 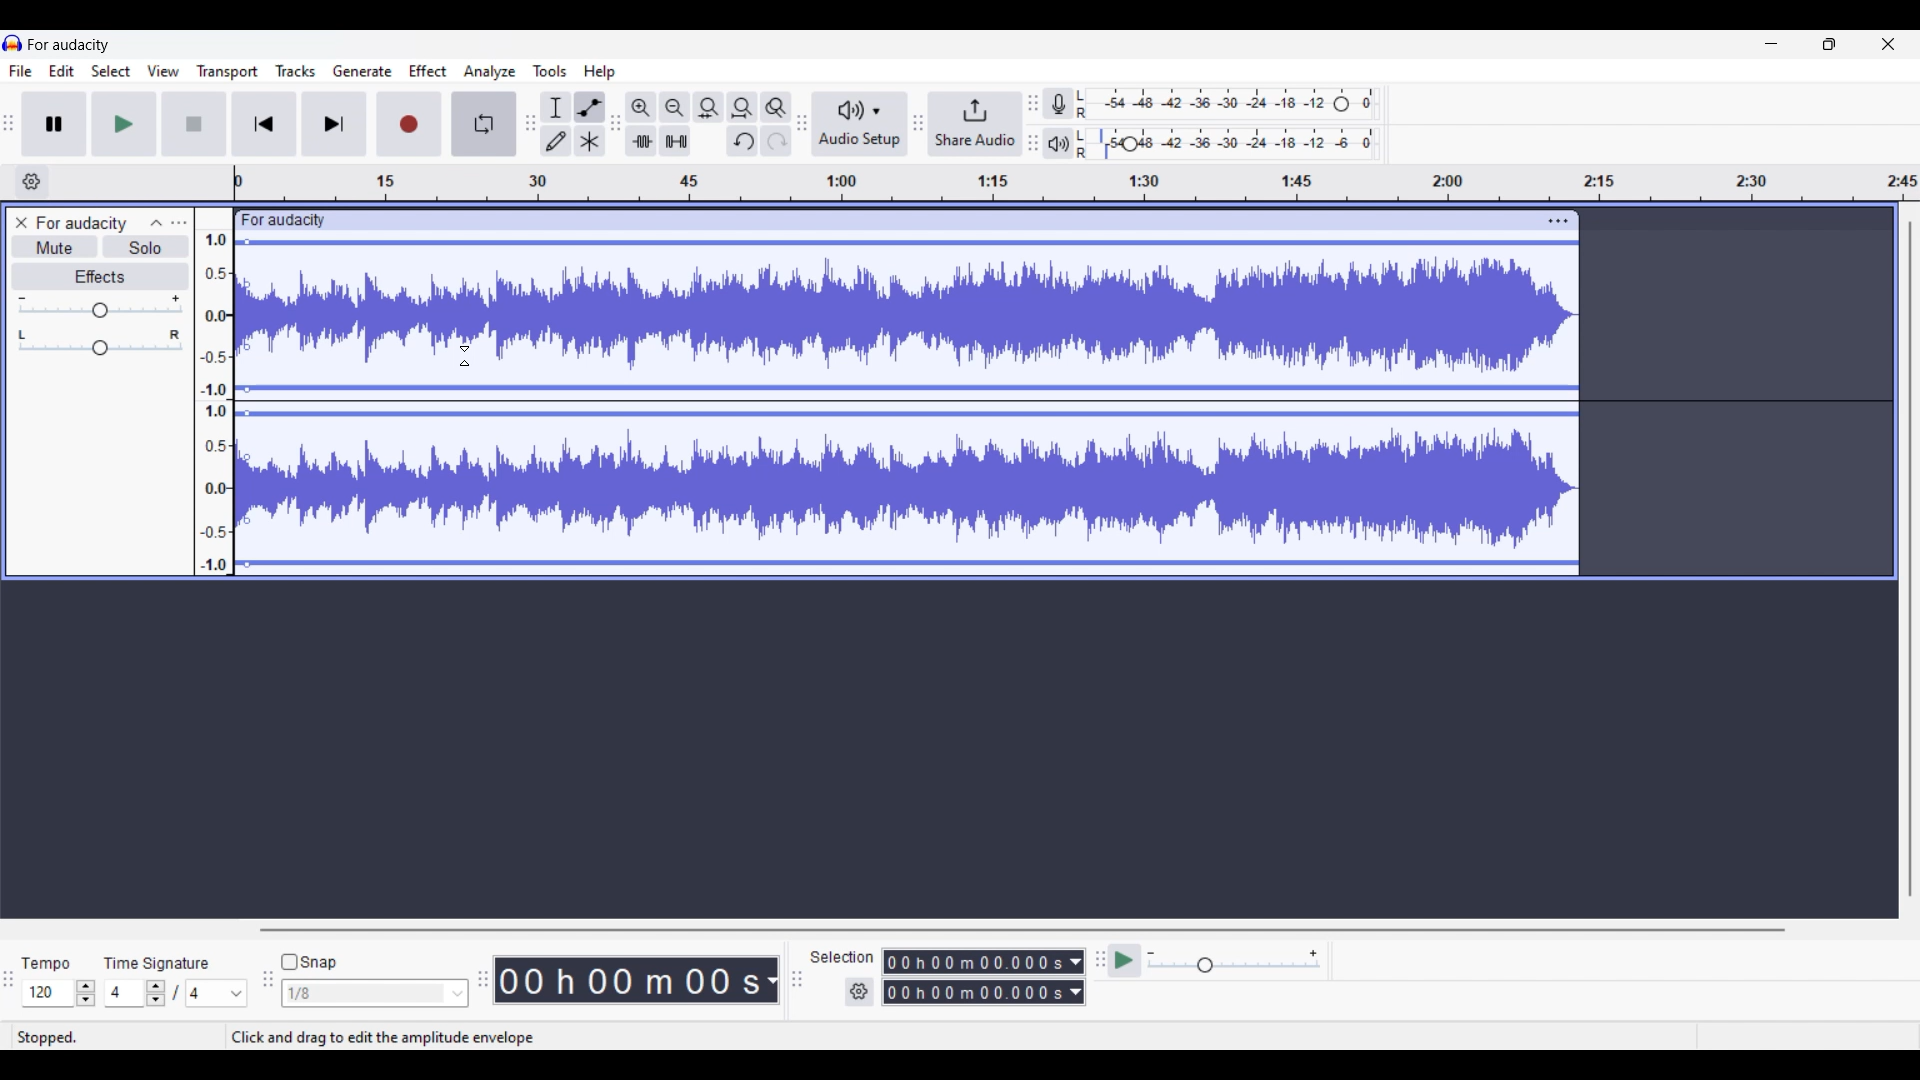 I want to click on Vertical slide bar, so click(x=1911, y=560).